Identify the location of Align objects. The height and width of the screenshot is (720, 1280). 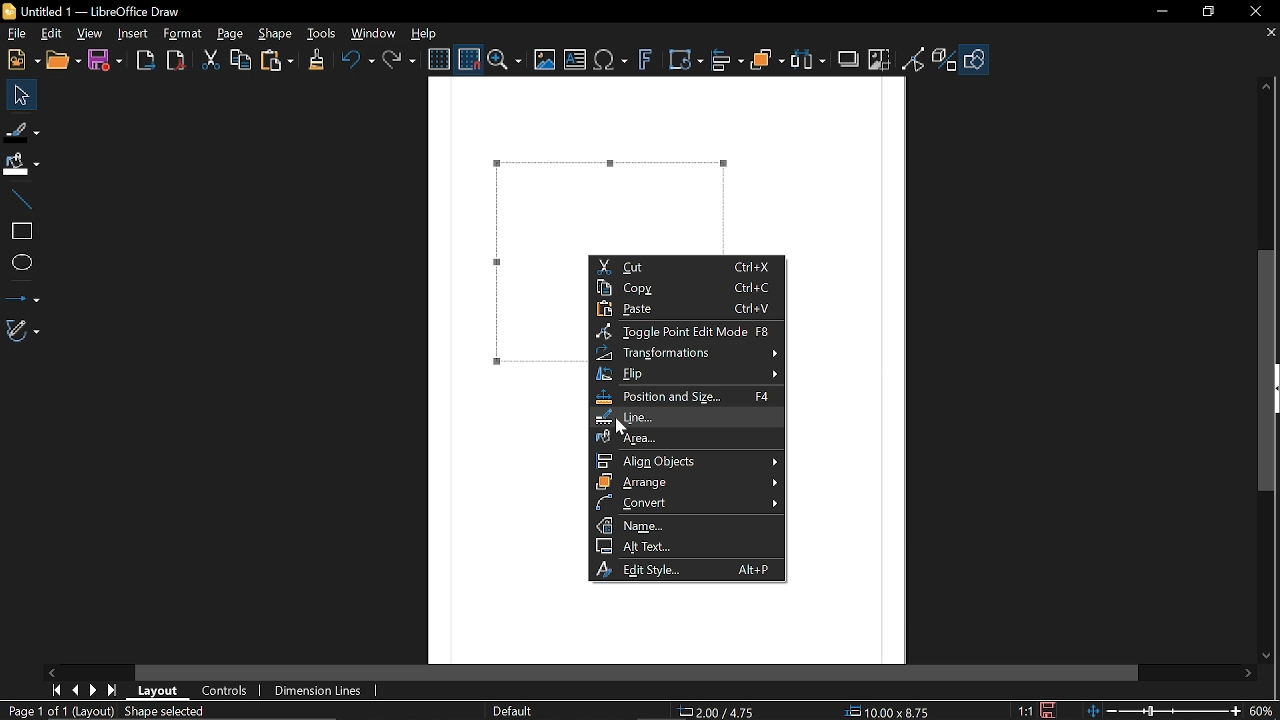
(689, 460).